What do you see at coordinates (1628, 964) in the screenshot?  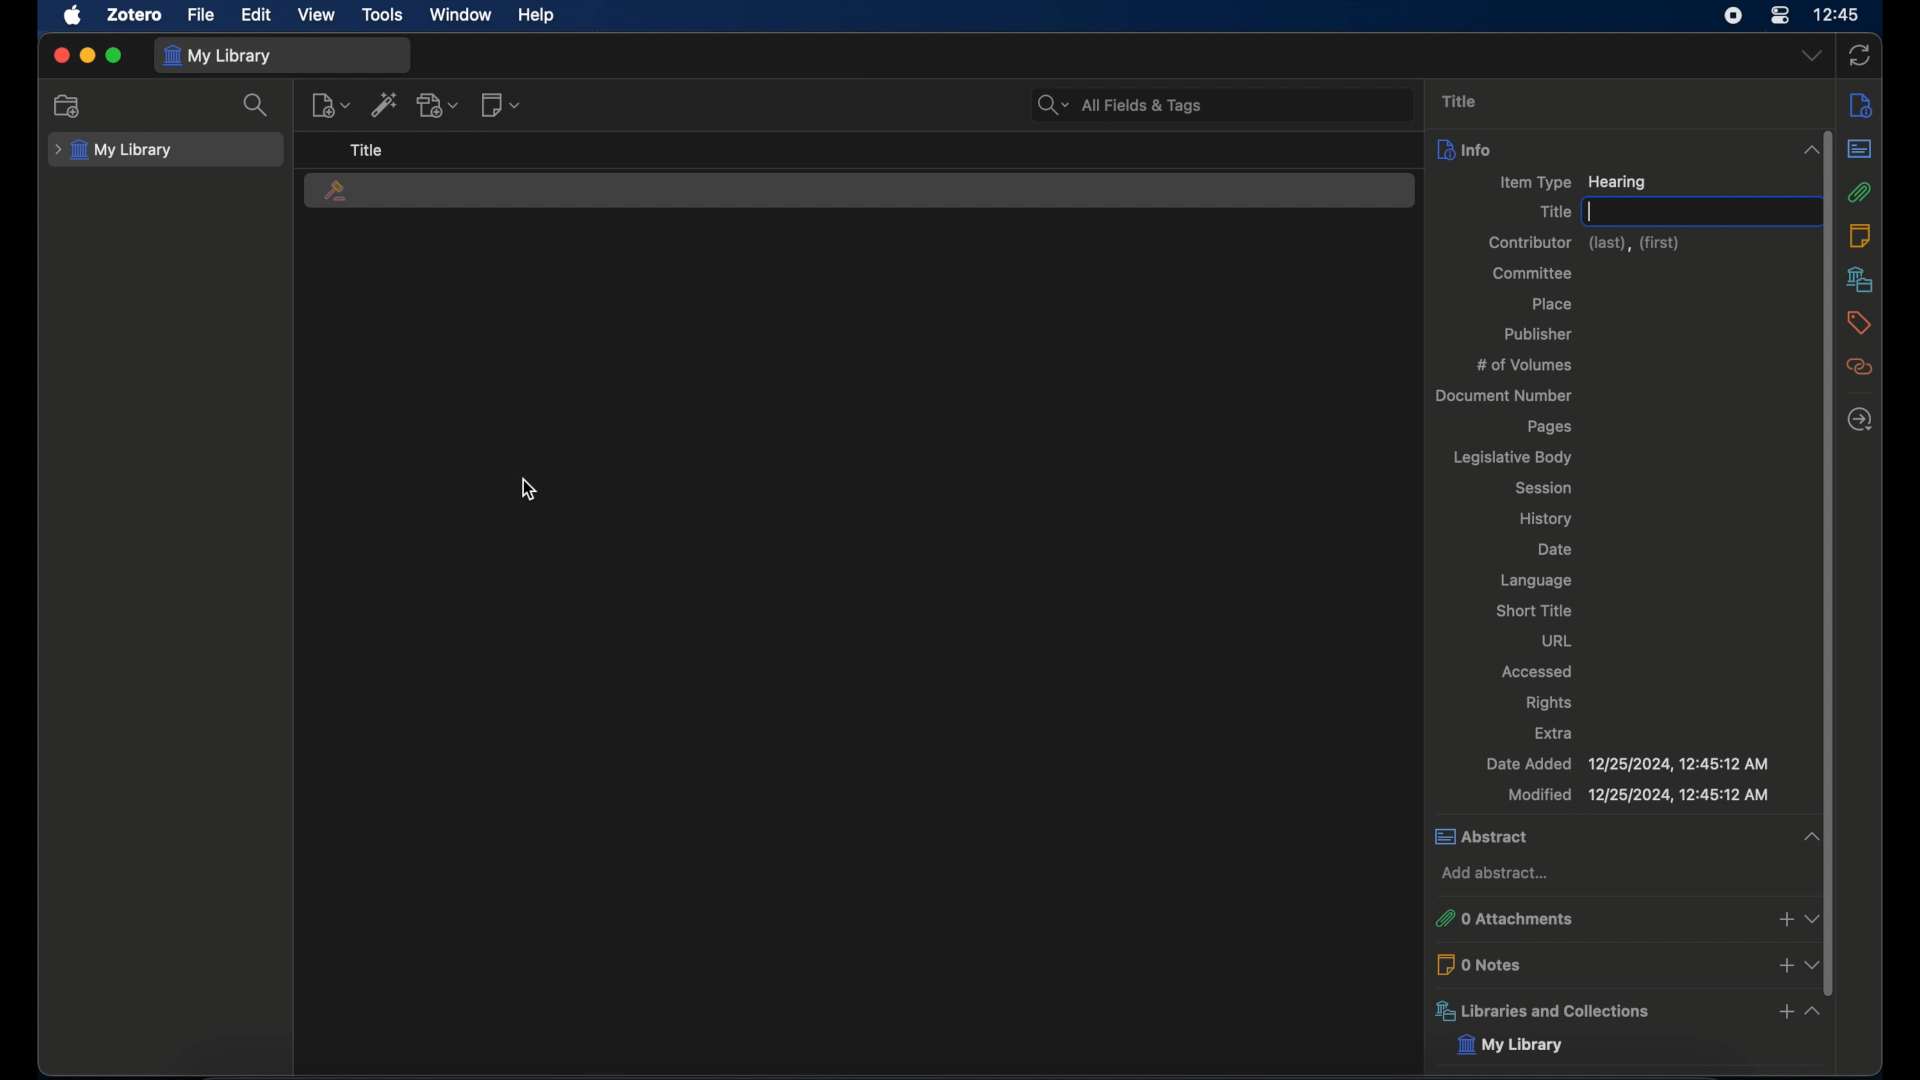 I see `0 notes` at bounding box center [1628, 964].